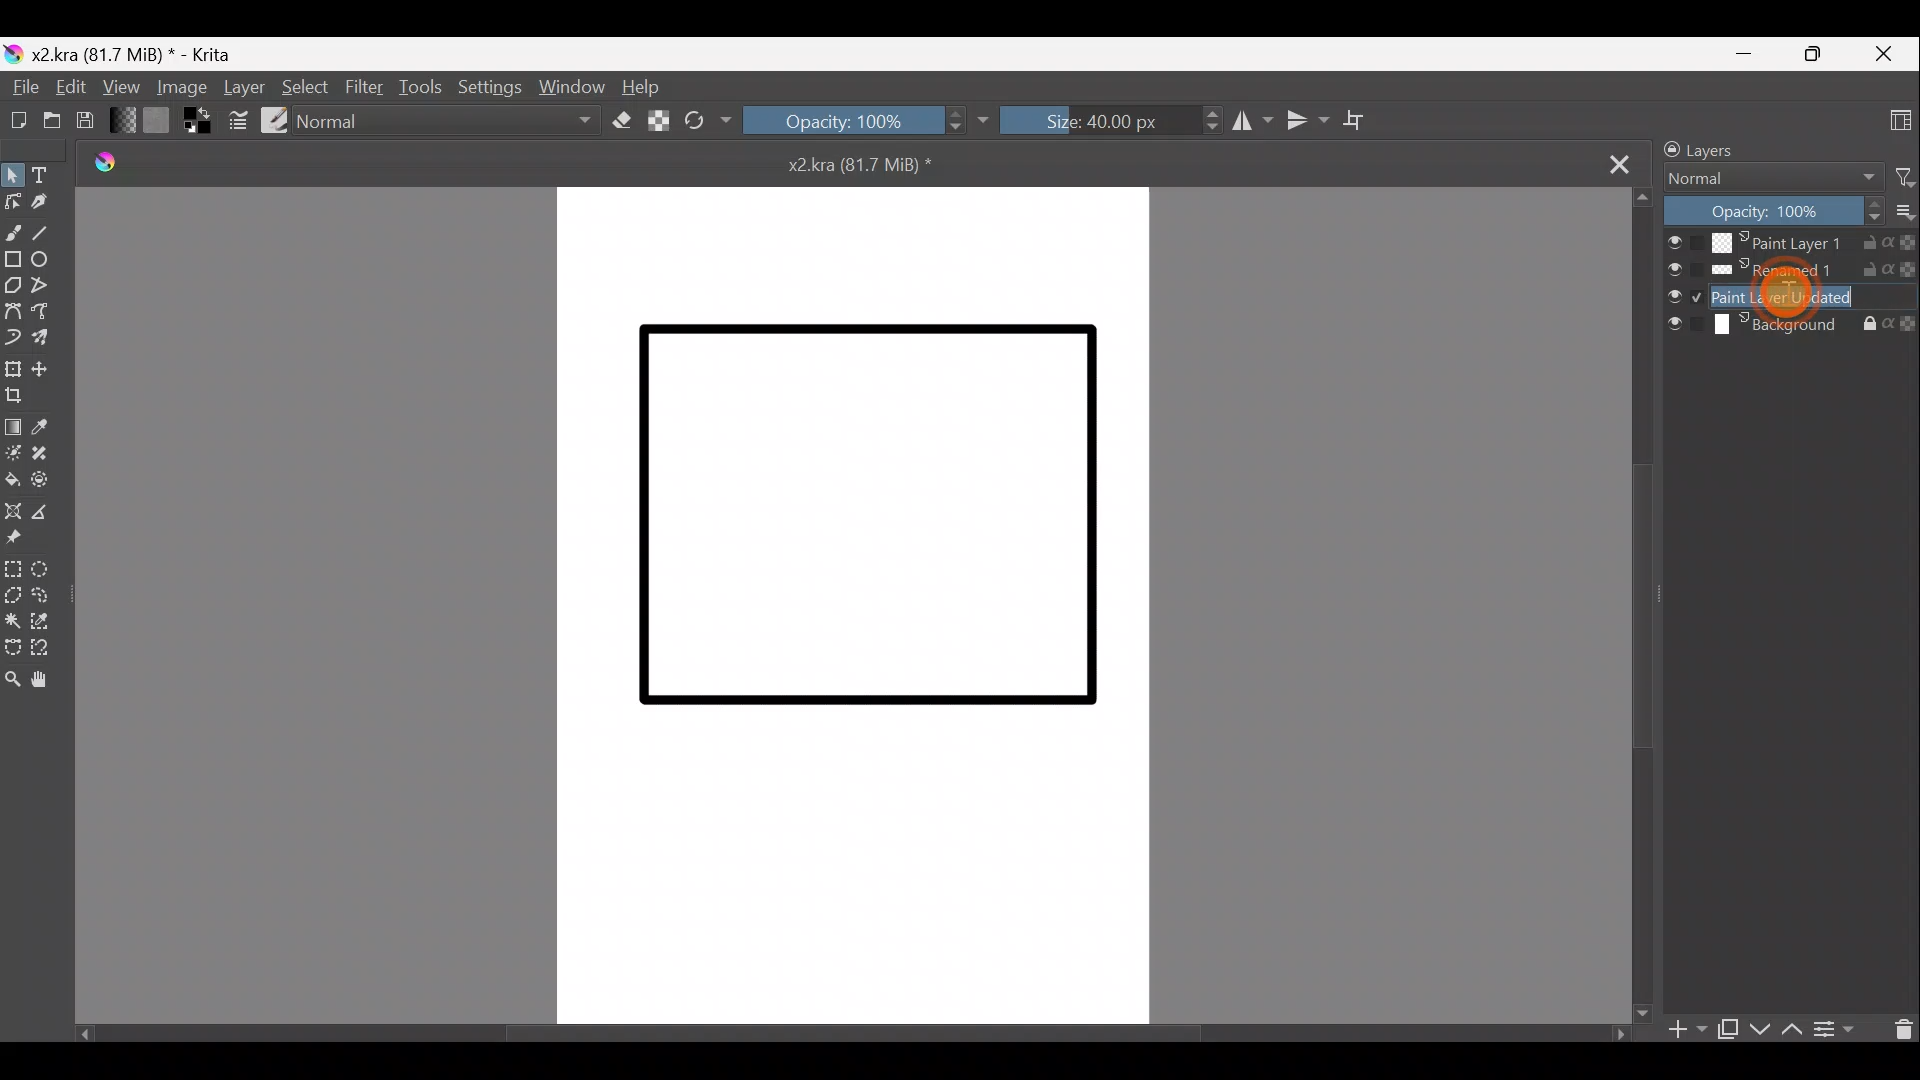 This screenshot has width=1920, height=1080. What do you see at coordinates (1787, 242) in the screenshot?
I see `Paint Layer 1` at bounding box center [1787, 242].